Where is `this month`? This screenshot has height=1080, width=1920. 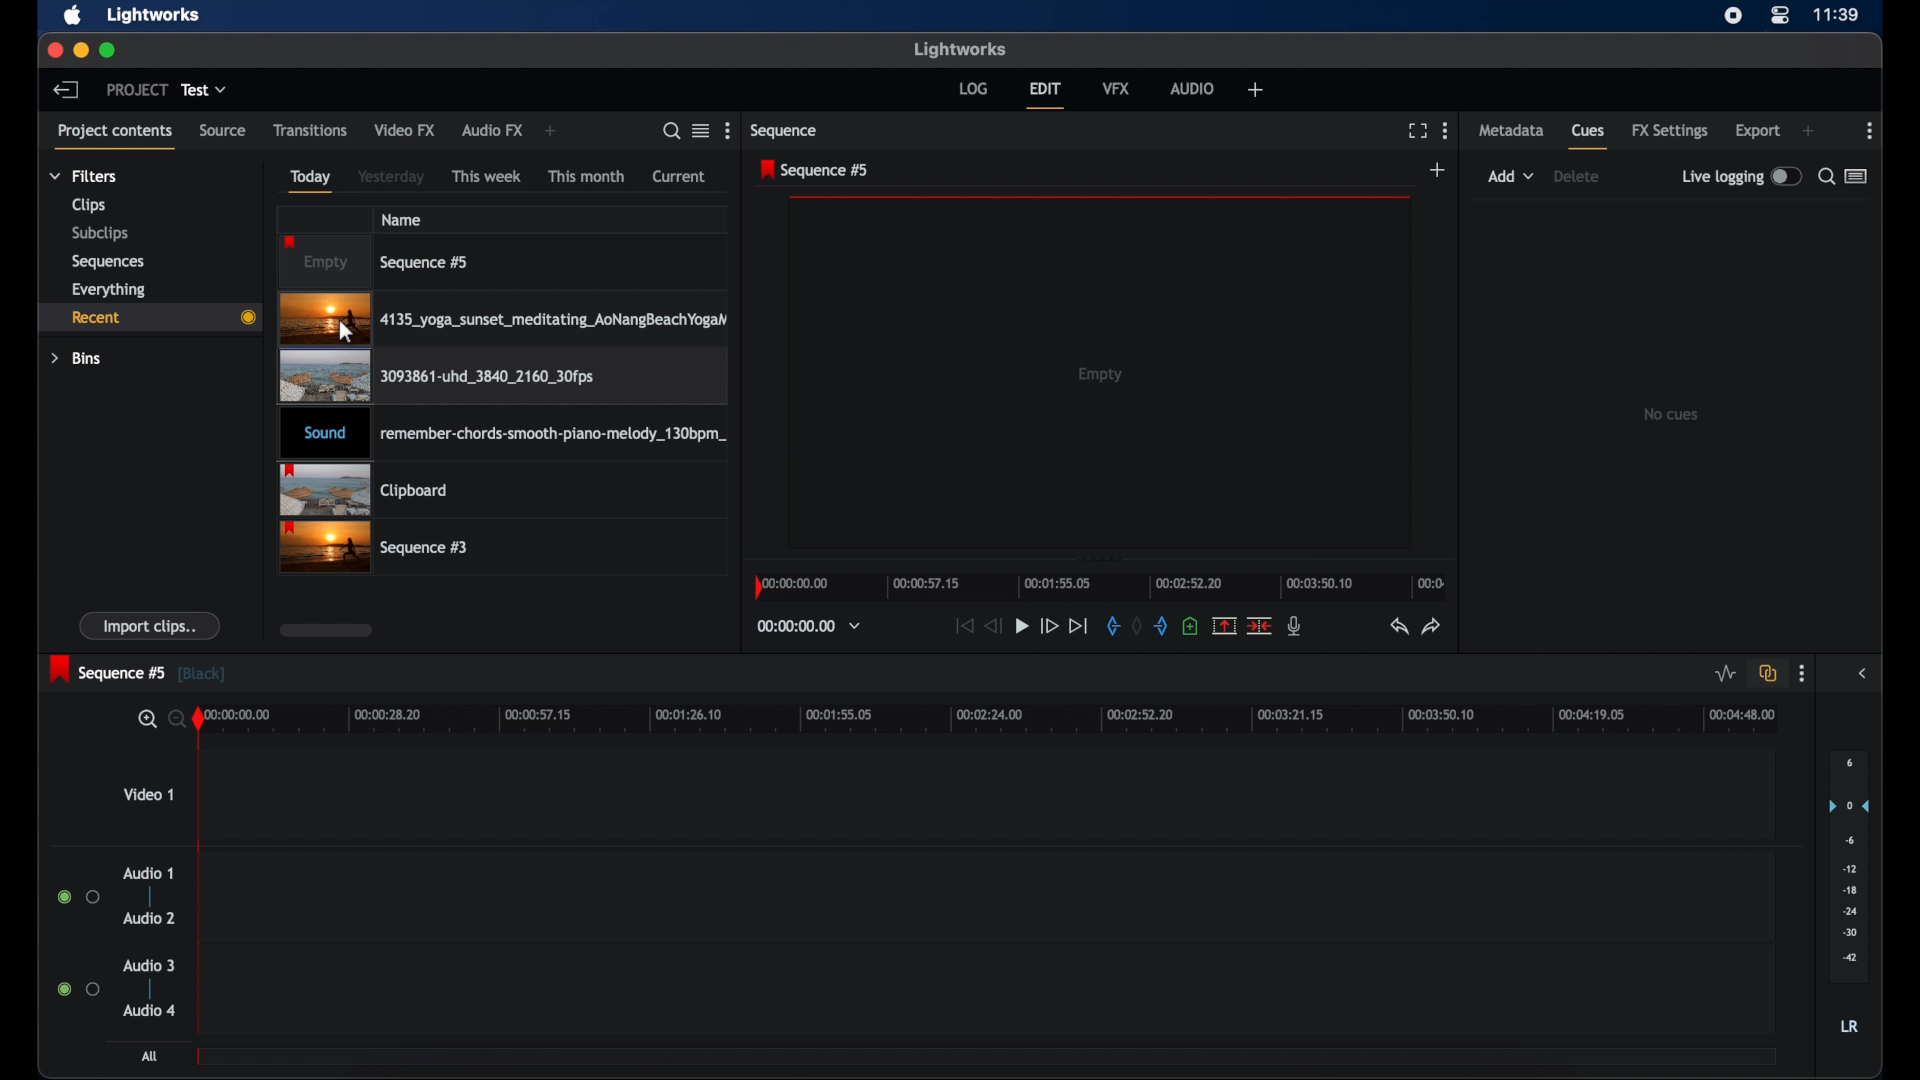 this month is located at coordinates (586, 176).